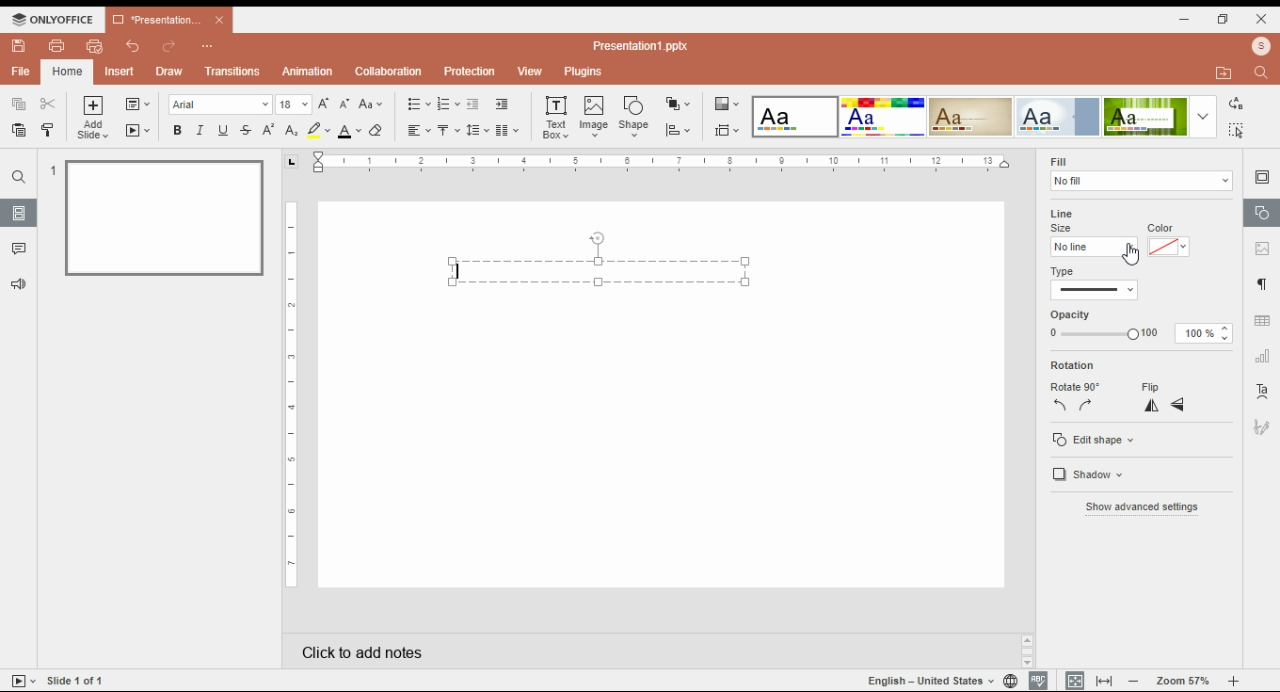 This screenshot has height=692, width=1280. What do you see at coordinates (633, 115) in the screenshot?
I see `insert shape` at bounding box center [633, 115].